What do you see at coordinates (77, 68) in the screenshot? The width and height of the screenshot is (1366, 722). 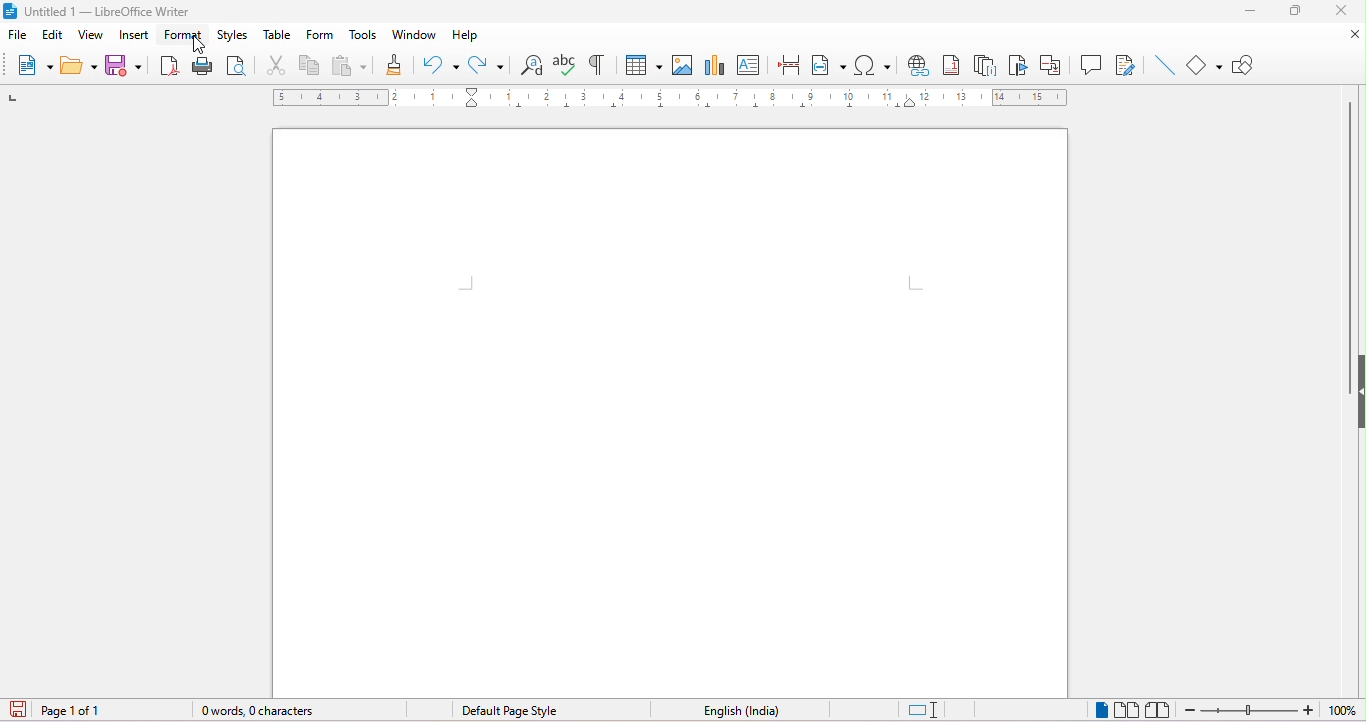 I see `open` at bounding box center [77, 68].